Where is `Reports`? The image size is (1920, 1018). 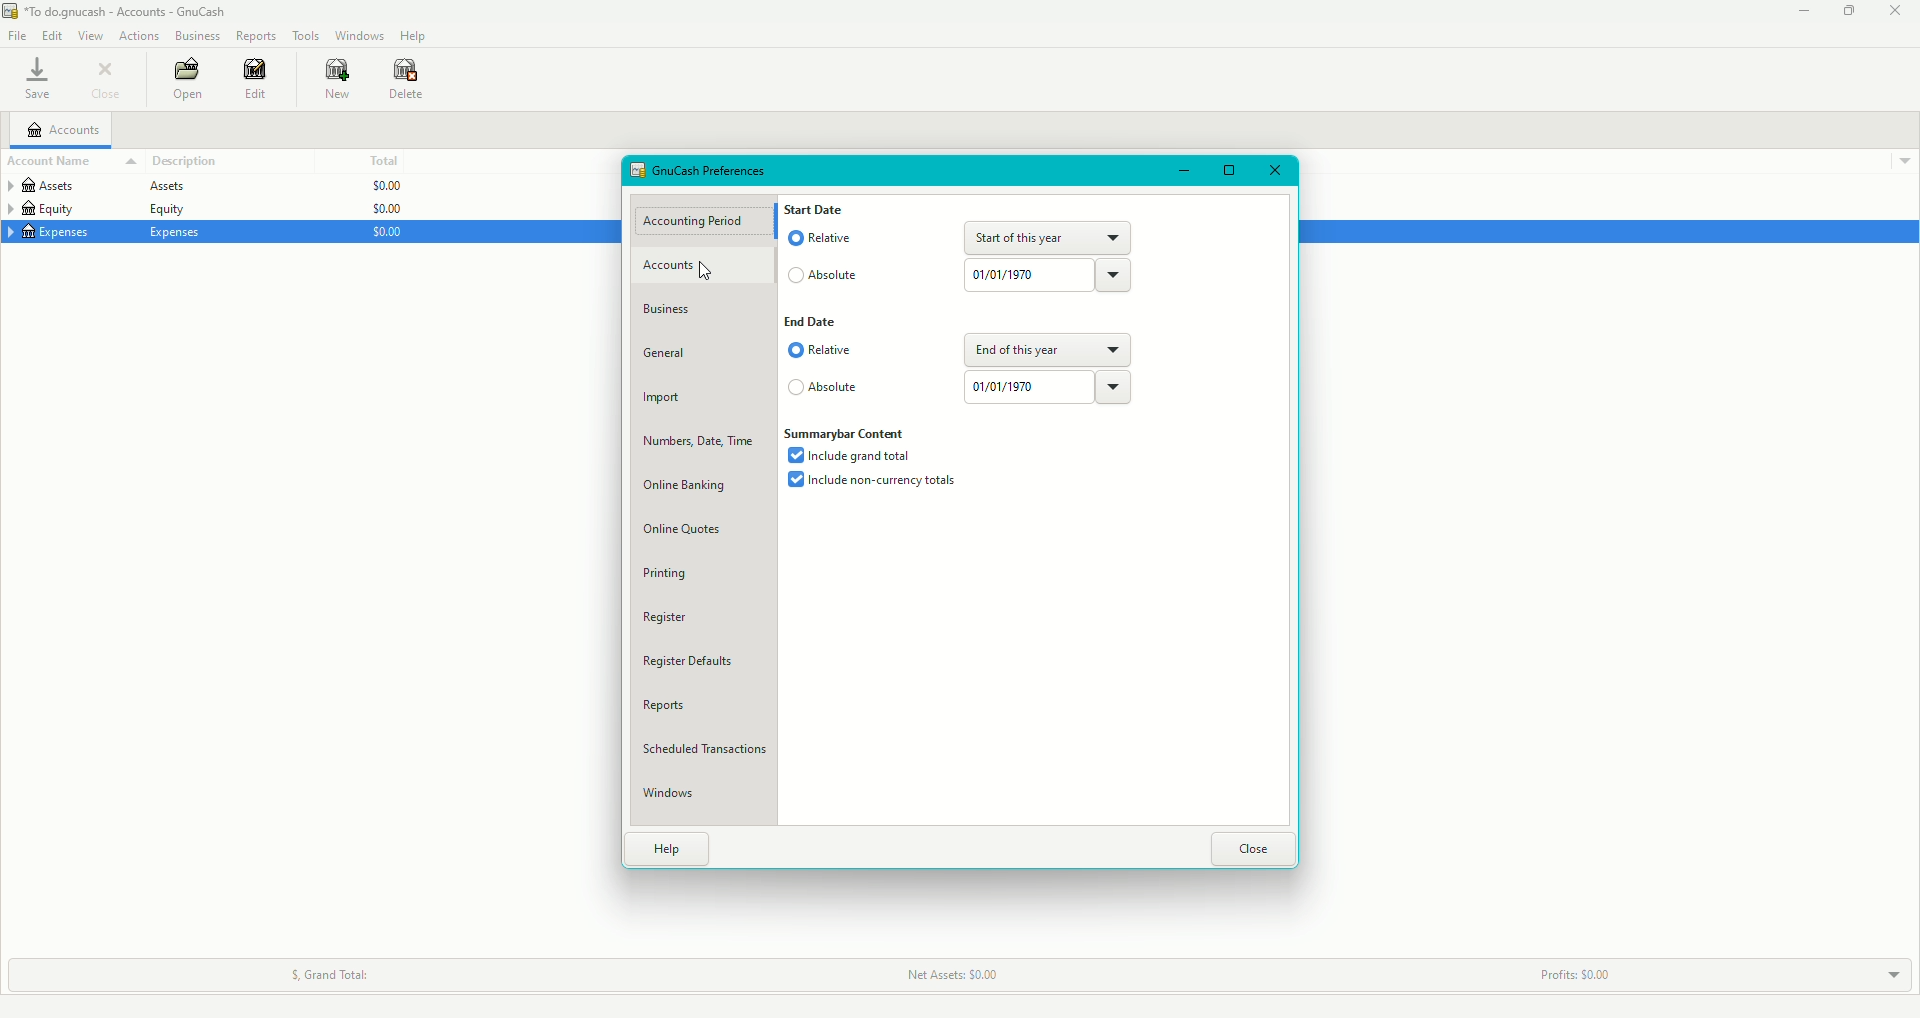 Reports is located at coordinates (258, 35).